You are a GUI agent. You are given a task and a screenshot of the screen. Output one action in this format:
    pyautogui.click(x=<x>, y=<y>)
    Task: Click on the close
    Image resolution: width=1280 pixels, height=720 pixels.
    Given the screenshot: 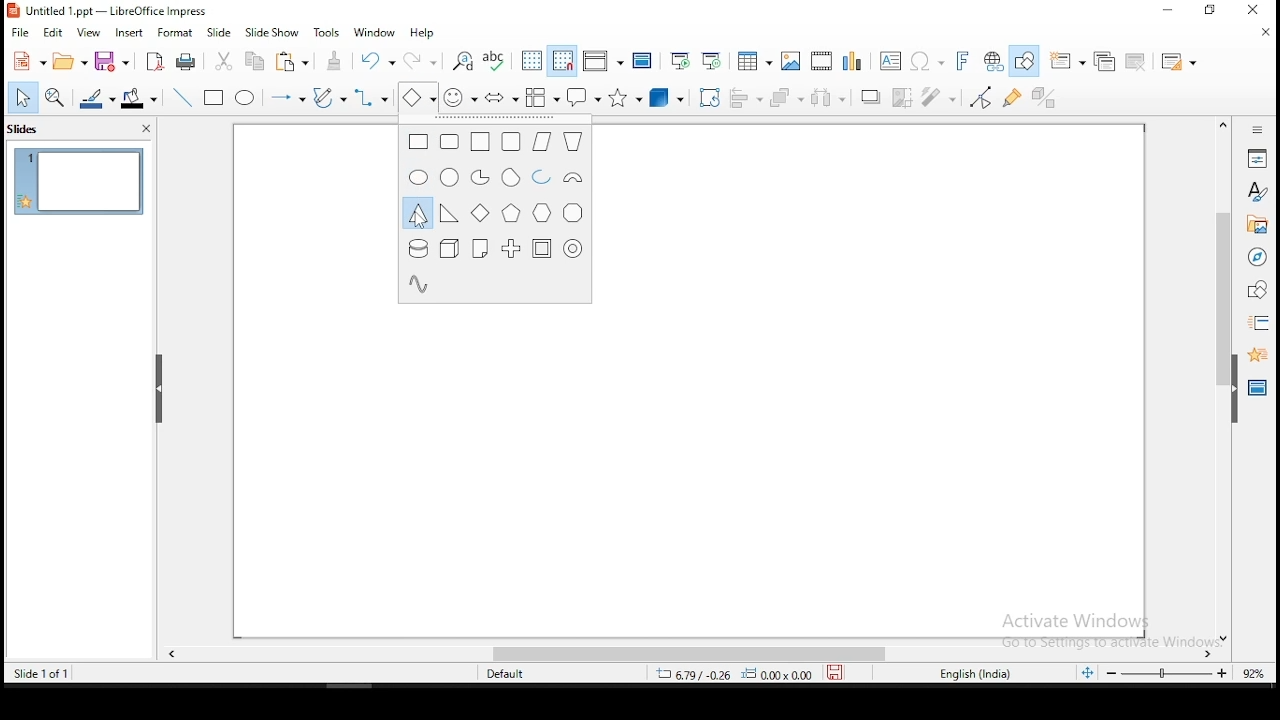 What is the action you would take?
    pyautogui.click(x=1261, y=8)
    